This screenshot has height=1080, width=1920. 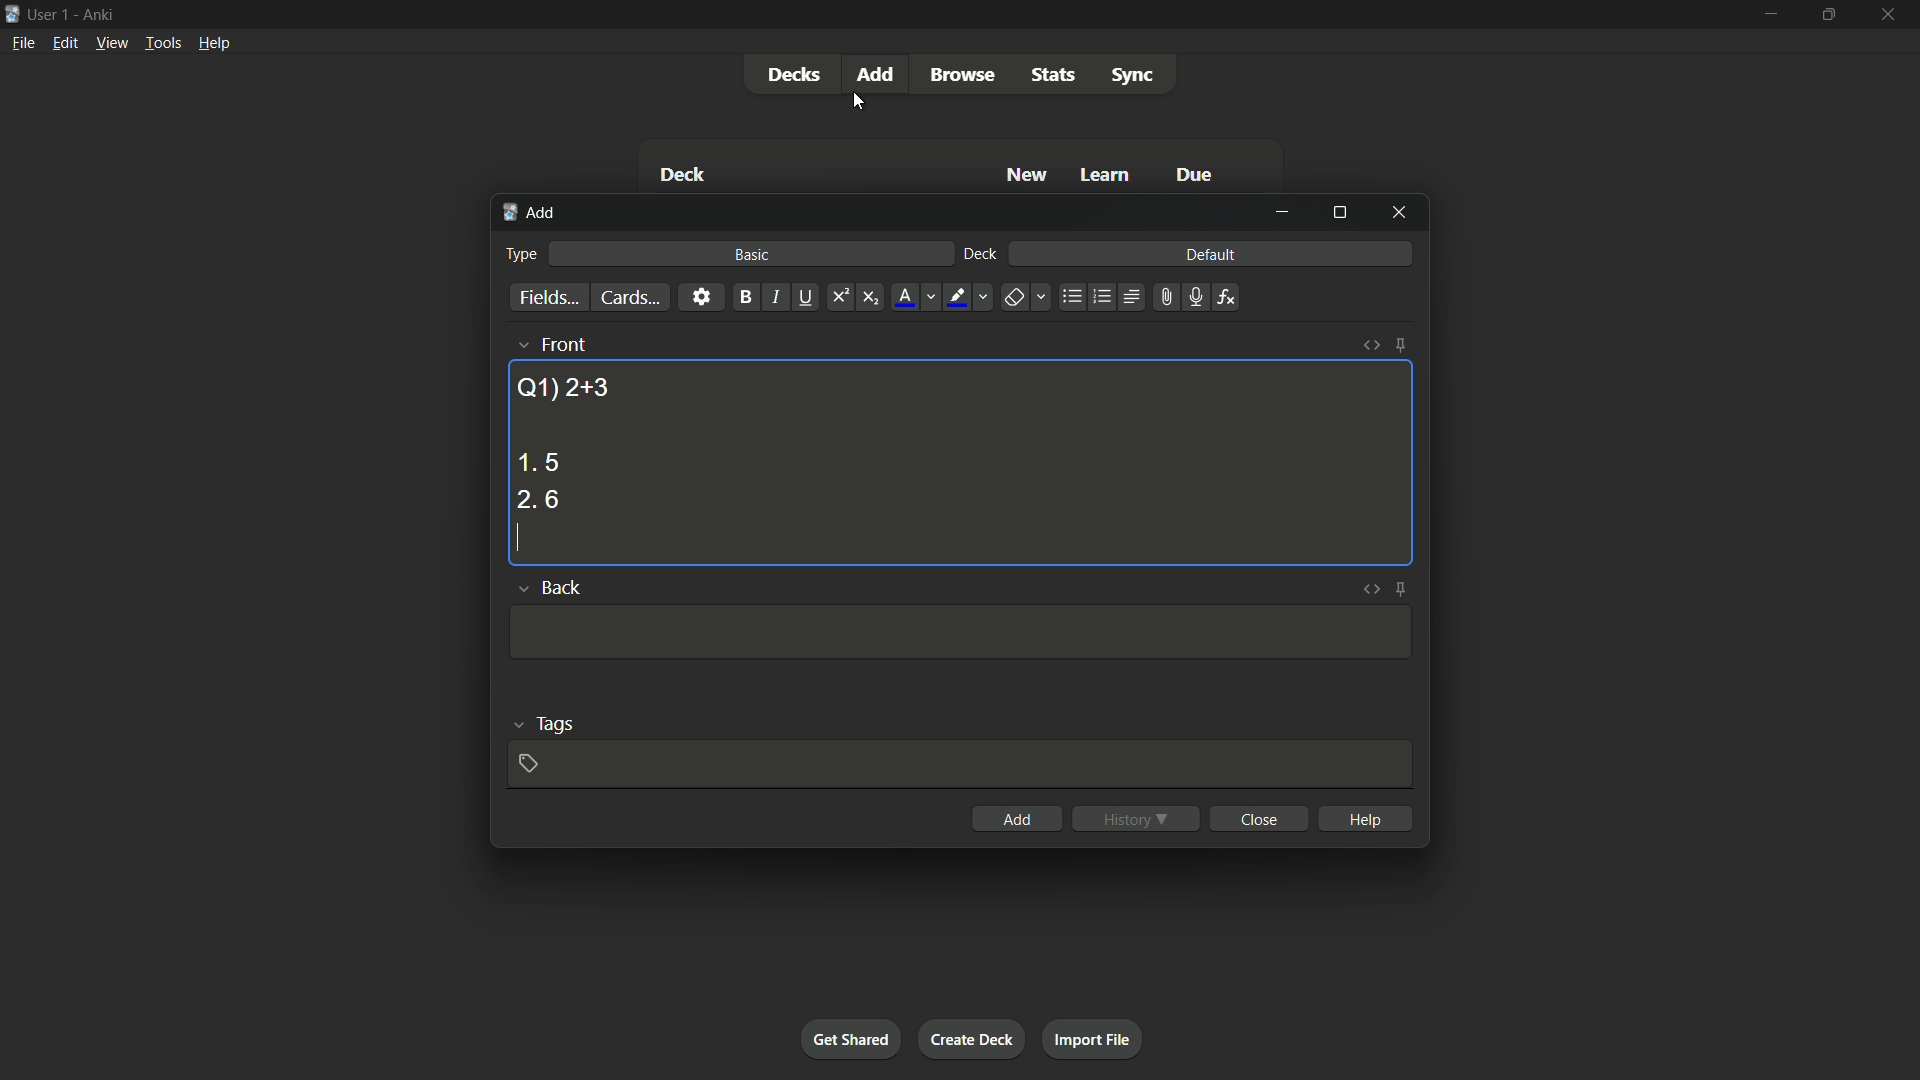 What do you see at coordinates (1102, 297) in the screenshot?
I see `ordered list` at bounding box center [1102, 297].